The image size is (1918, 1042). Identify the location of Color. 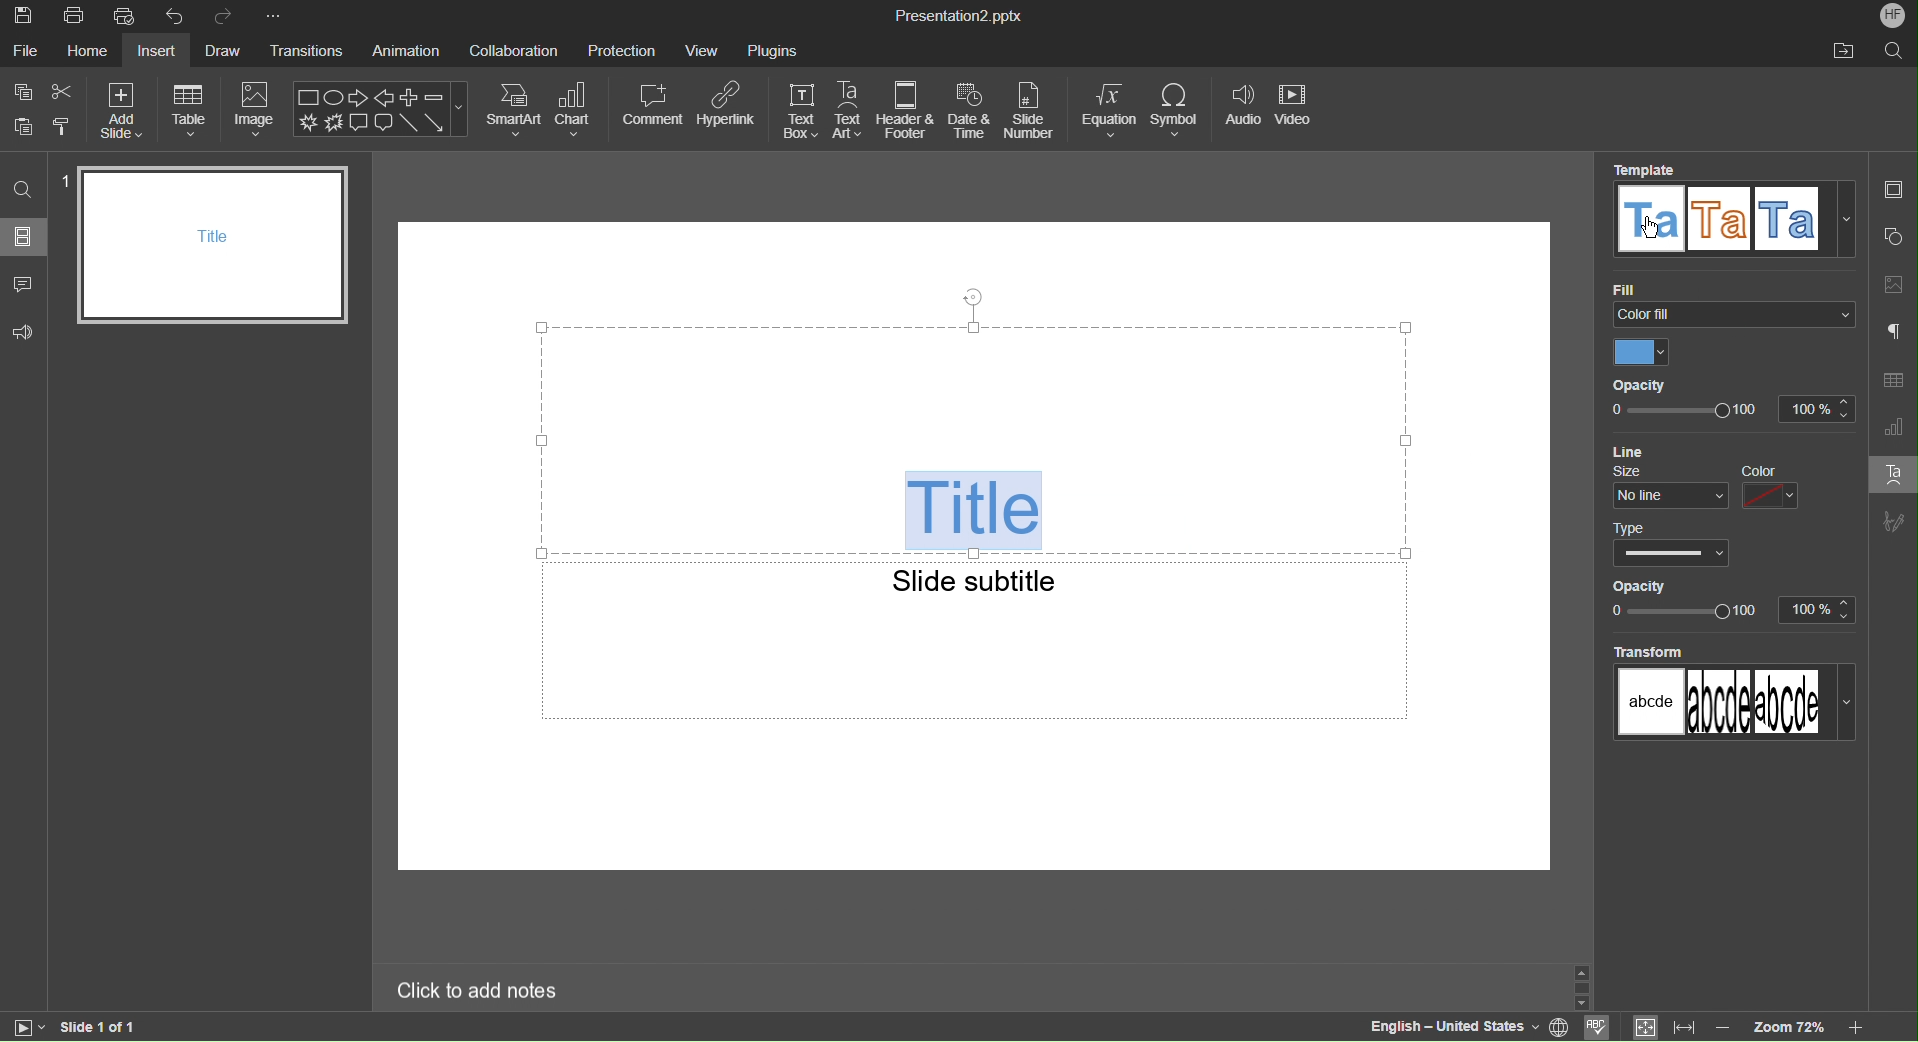
(1641, 351).